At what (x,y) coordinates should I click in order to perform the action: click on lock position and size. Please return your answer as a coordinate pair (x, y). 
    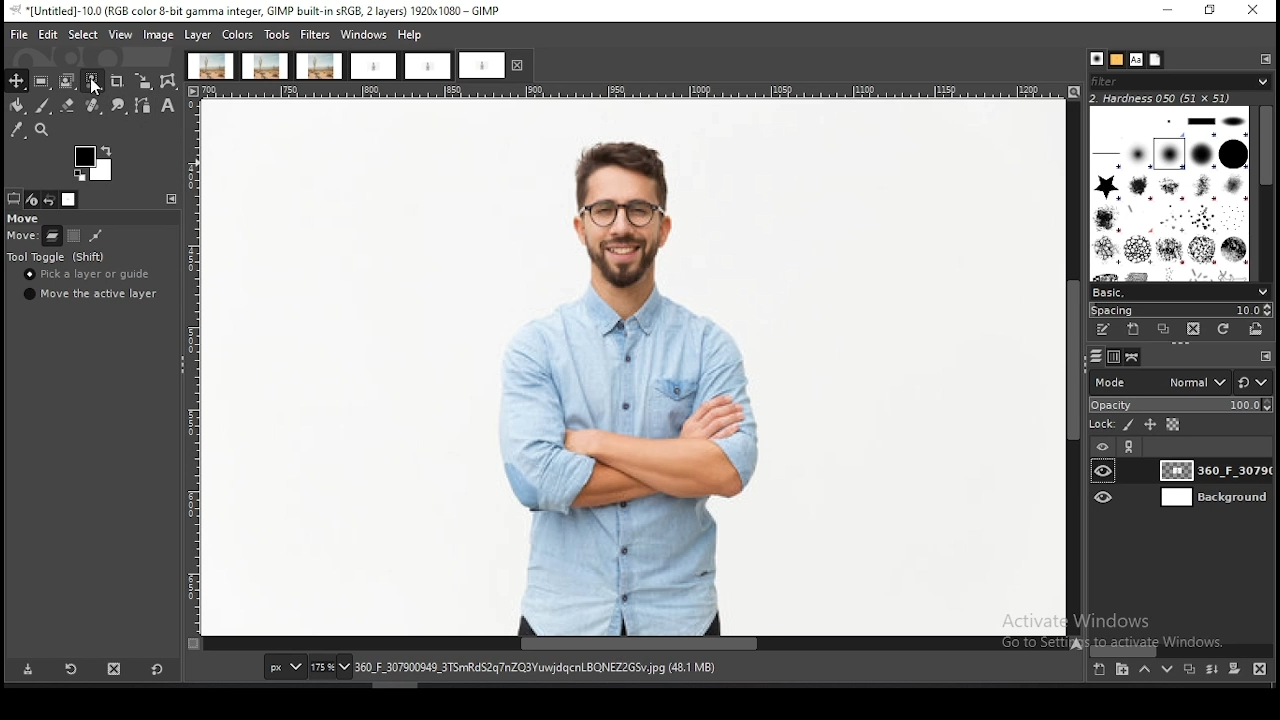
    Looking at the image, I should click on (1149, 426).